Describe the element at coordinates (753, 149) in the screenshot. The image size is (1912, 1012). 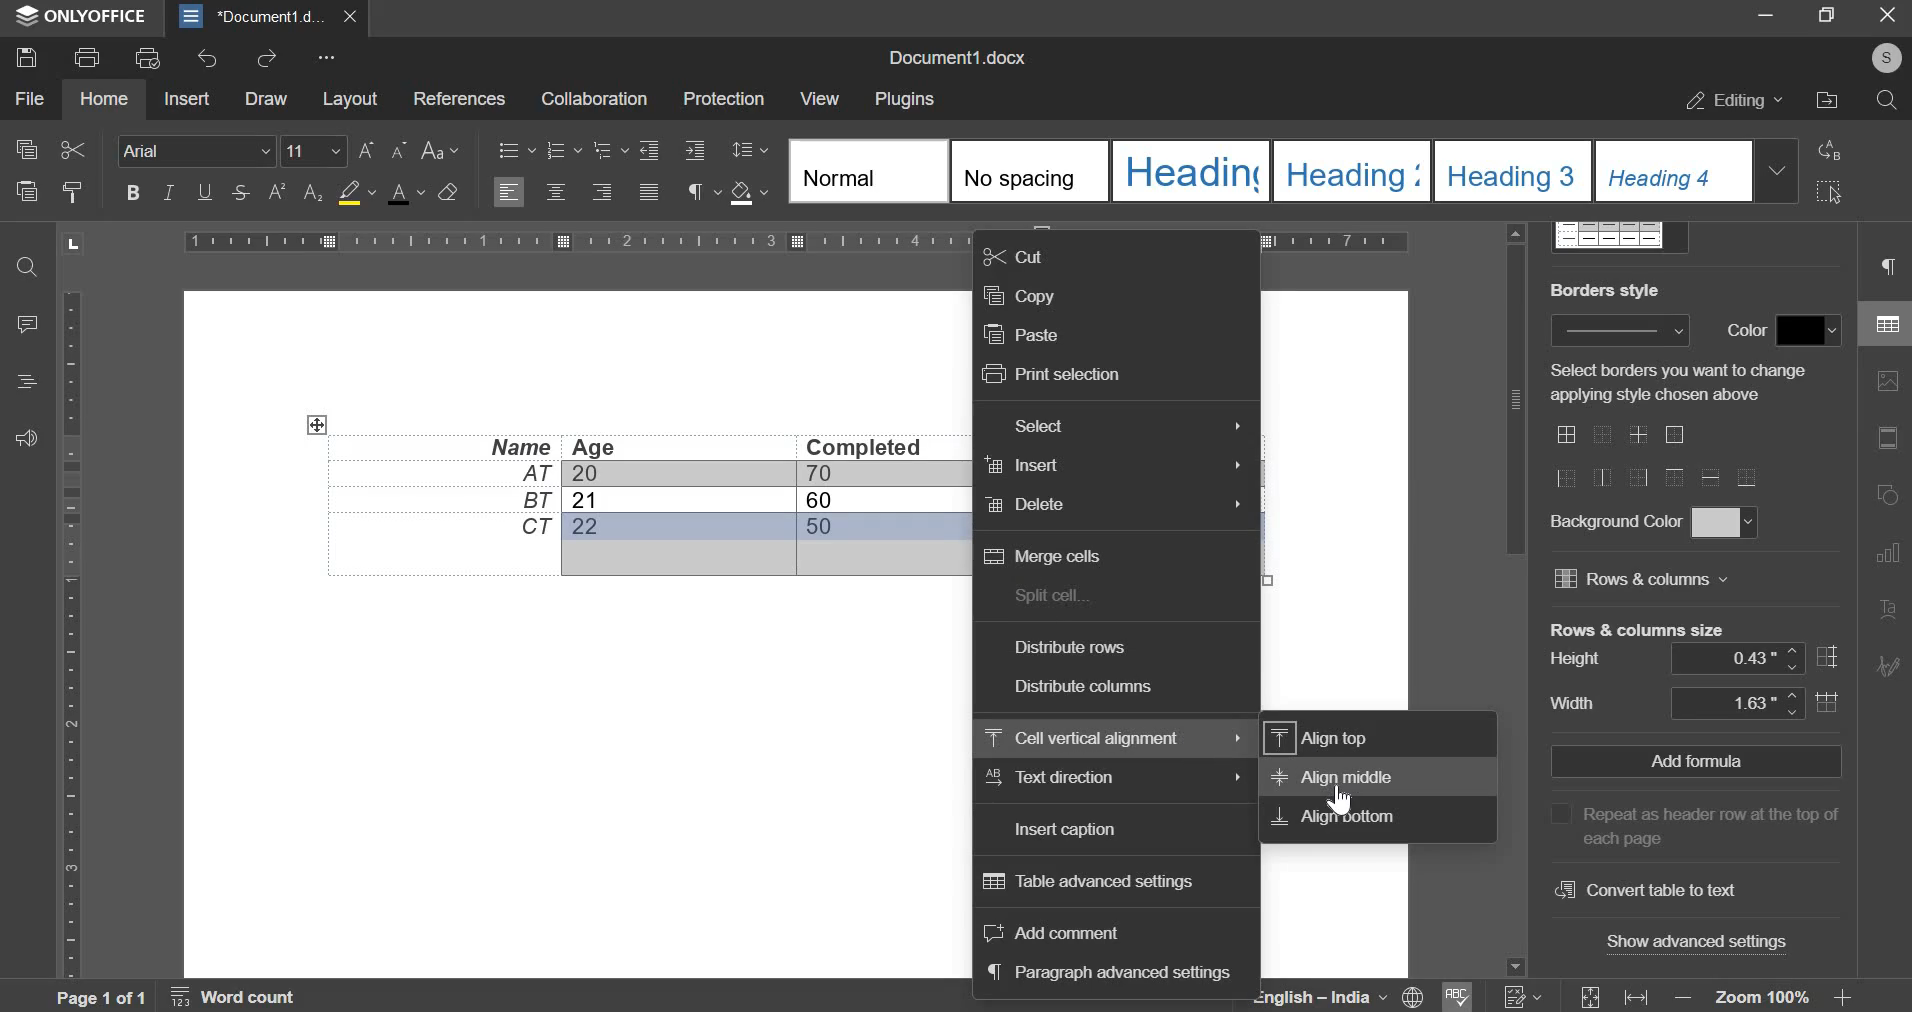
I see `paragraph line spacing` at that location.